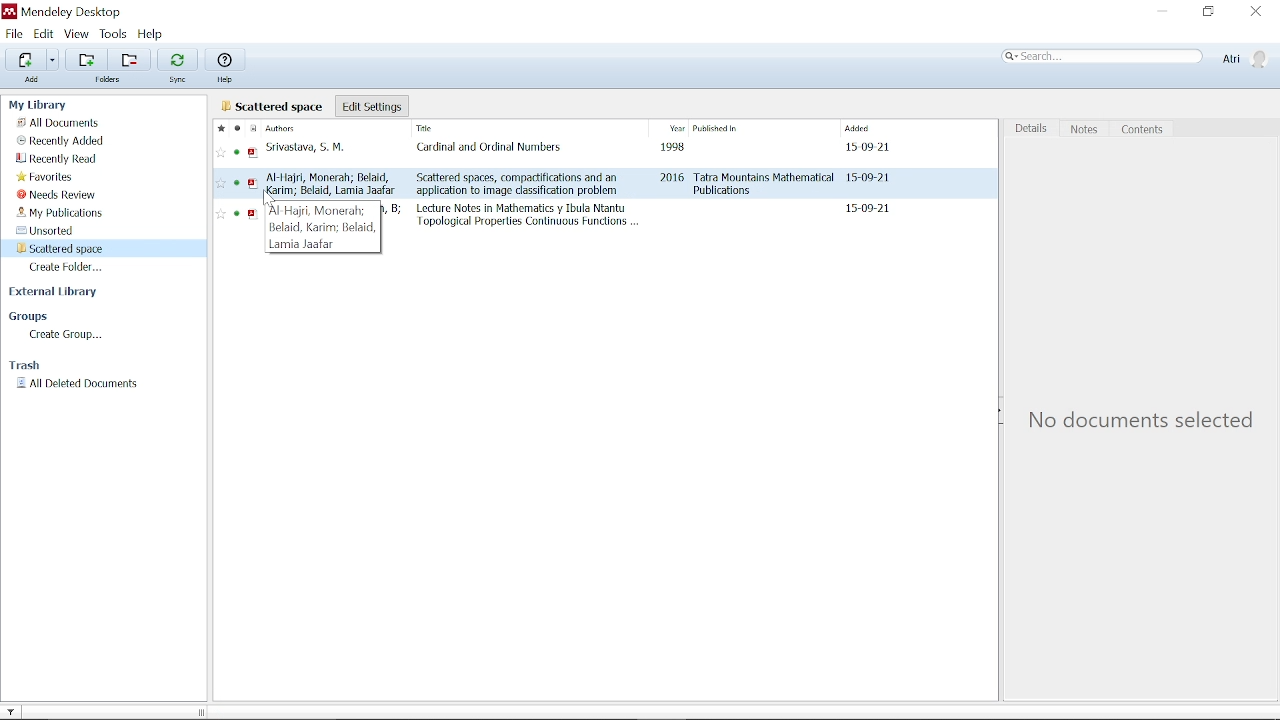 The image size is (1280, 720). I want to click on Trash, so click(30, 366).